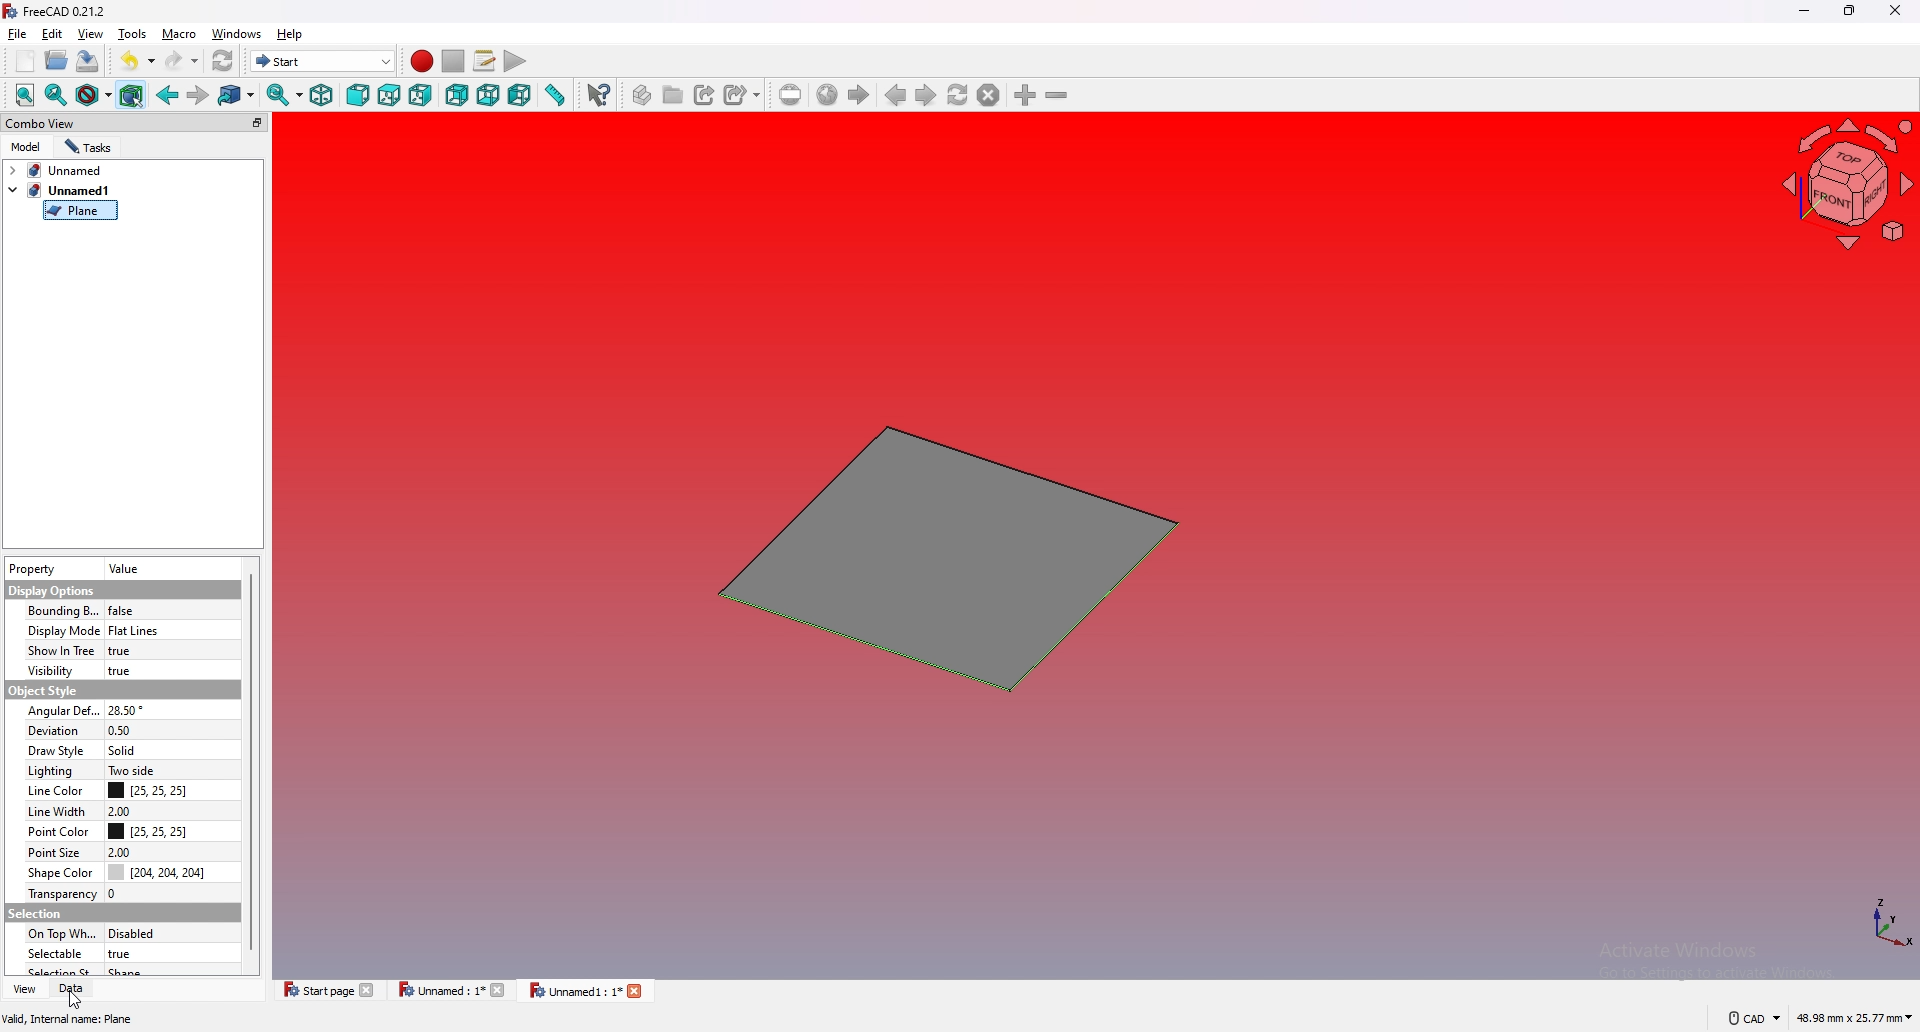 The image size is (1920, 1032). Describe the element at coordinates (224, 62) in the screenshot. I see `refresh` at that location.